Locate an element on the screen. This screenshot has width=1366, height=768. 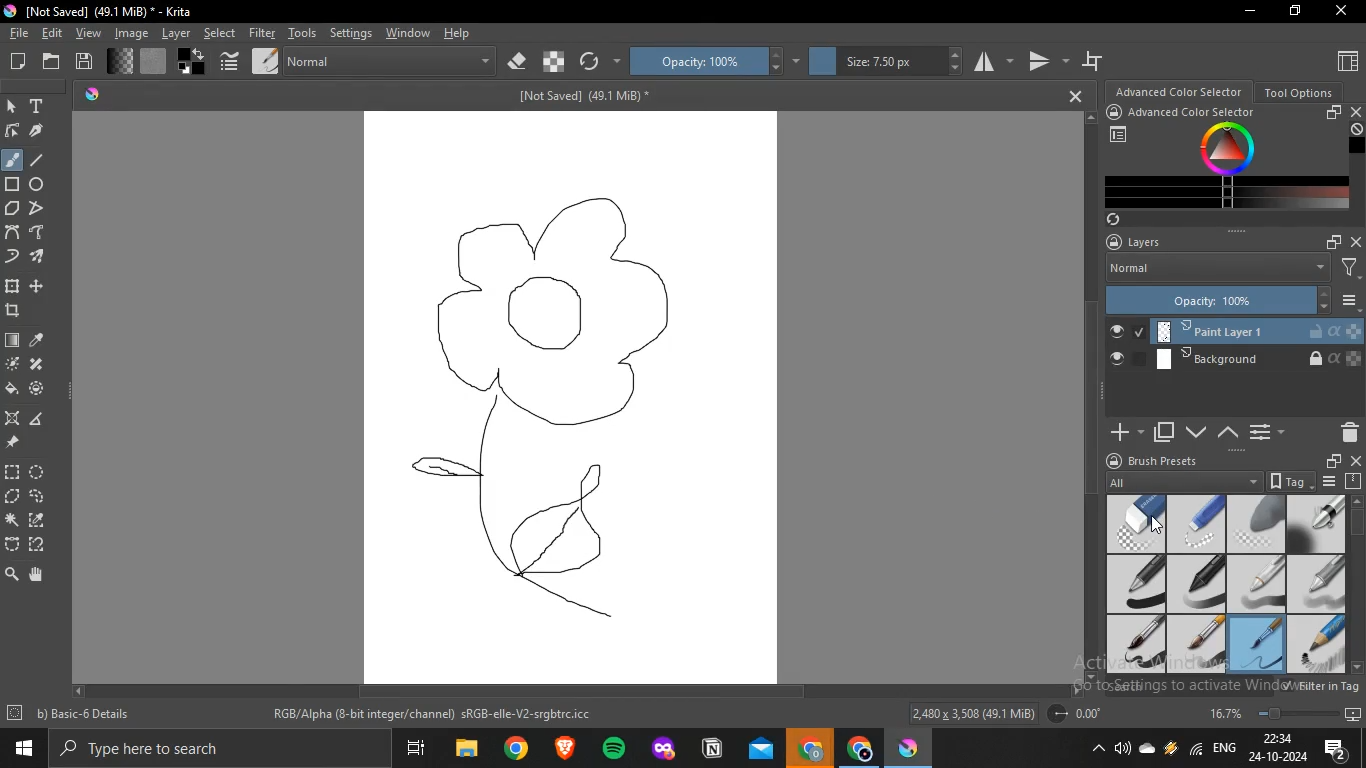
save  is located at coordinates (85, 61).